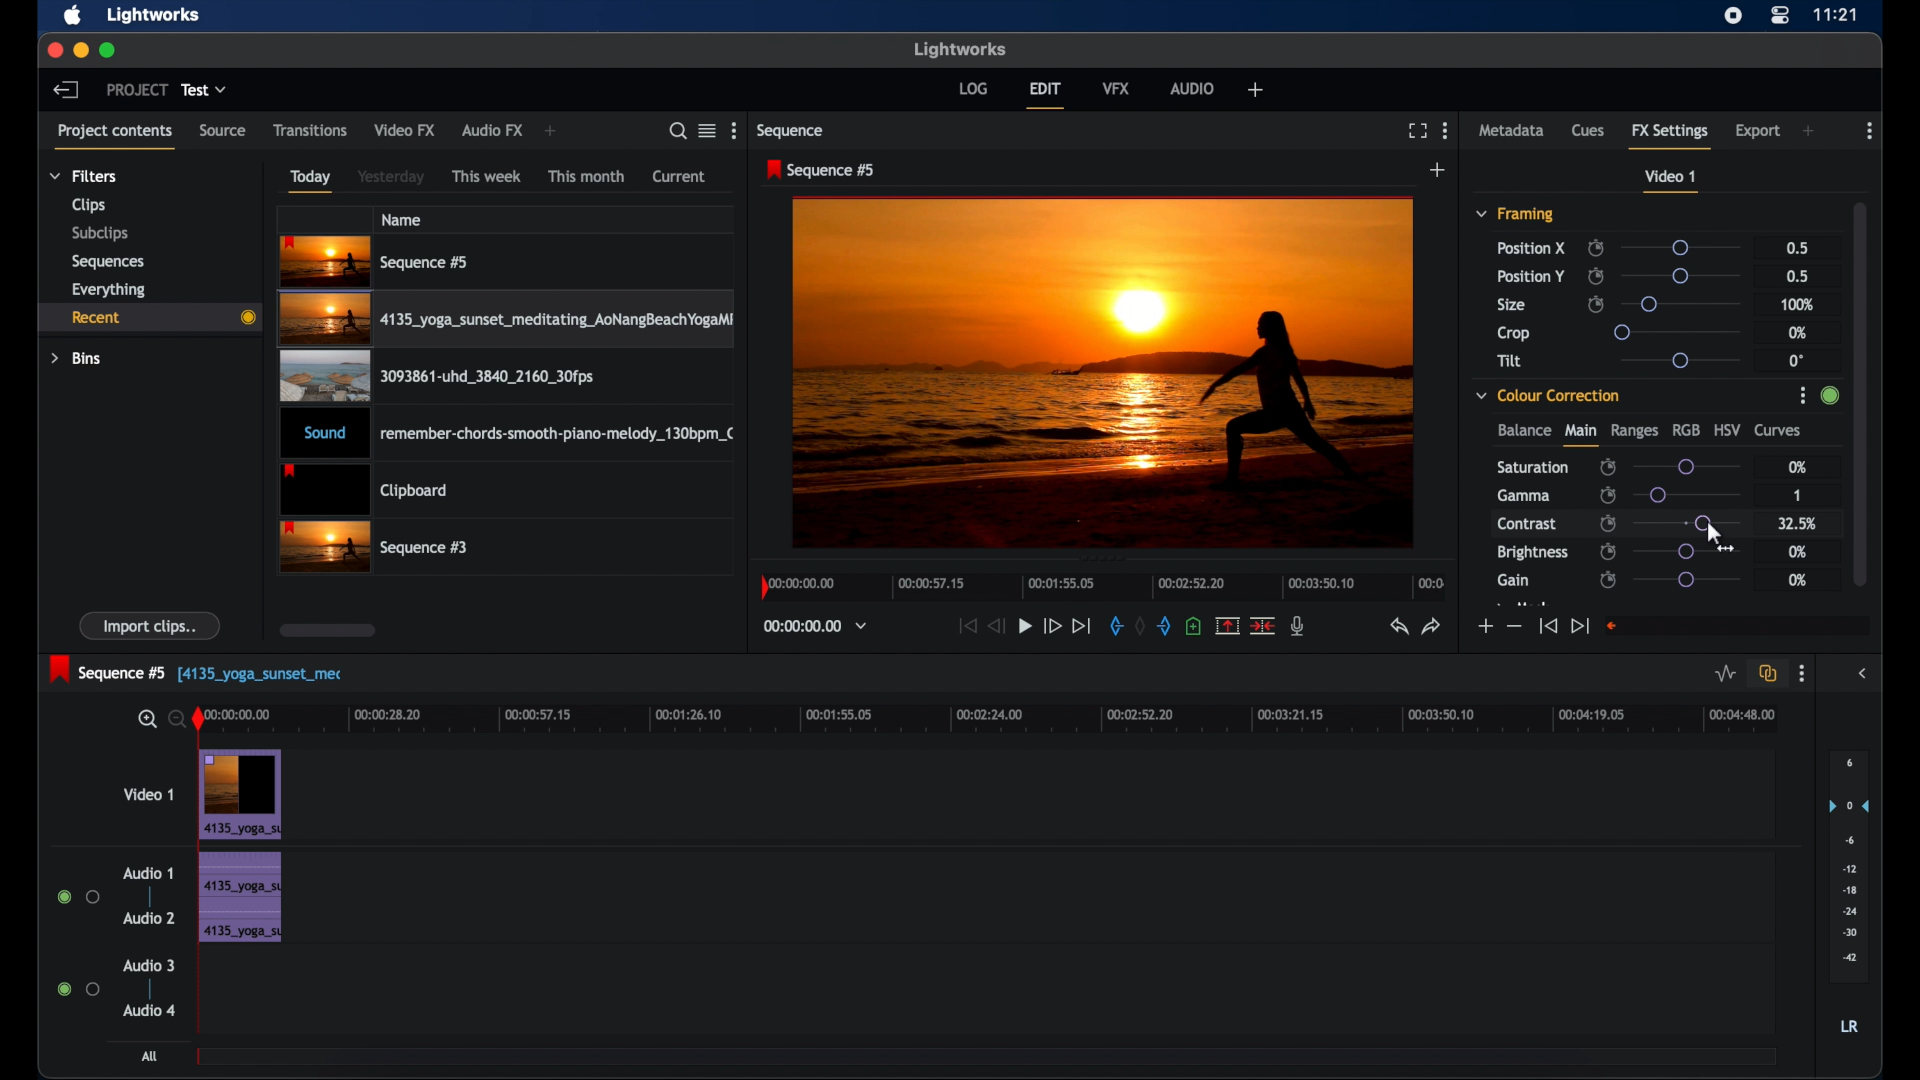 The width and height of the screenshot is (1920, 1080). Describe the element at coordinates (146, 873) in the screenshot. I see `audio 1` at that location.